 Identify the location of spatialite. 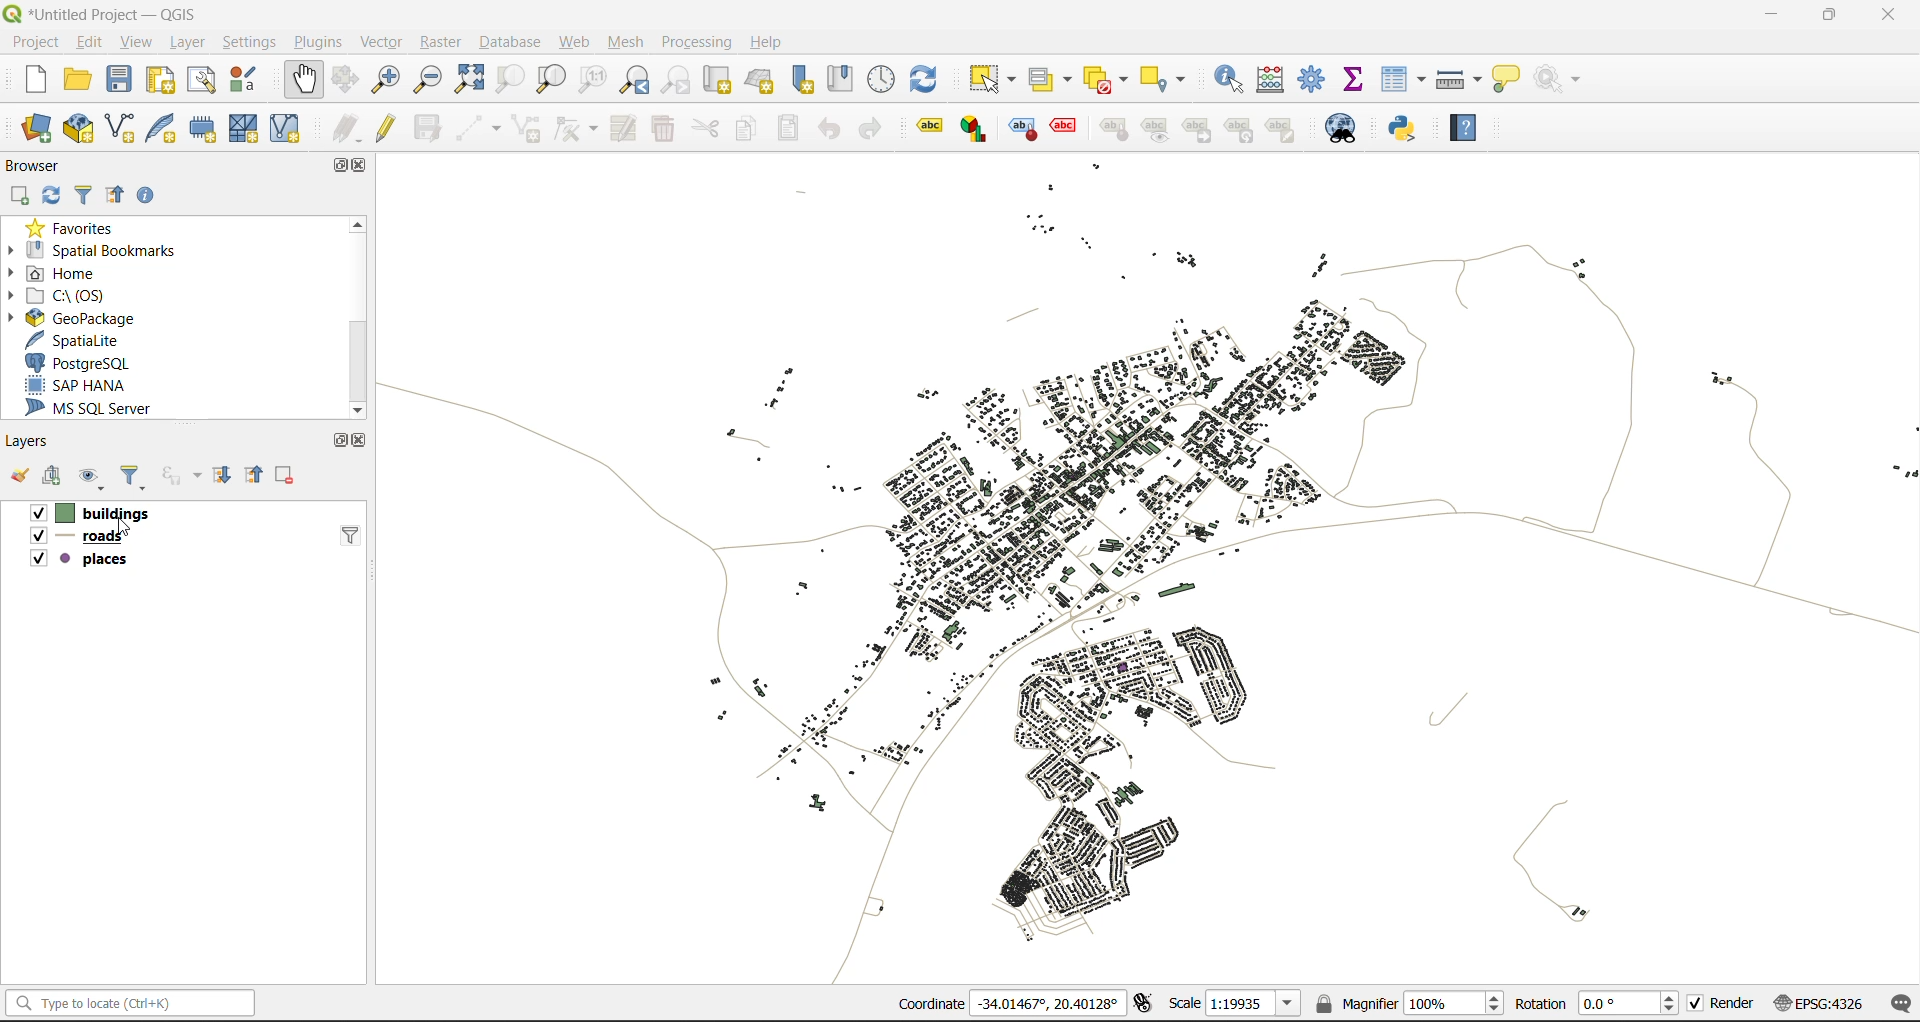
(82, 339).